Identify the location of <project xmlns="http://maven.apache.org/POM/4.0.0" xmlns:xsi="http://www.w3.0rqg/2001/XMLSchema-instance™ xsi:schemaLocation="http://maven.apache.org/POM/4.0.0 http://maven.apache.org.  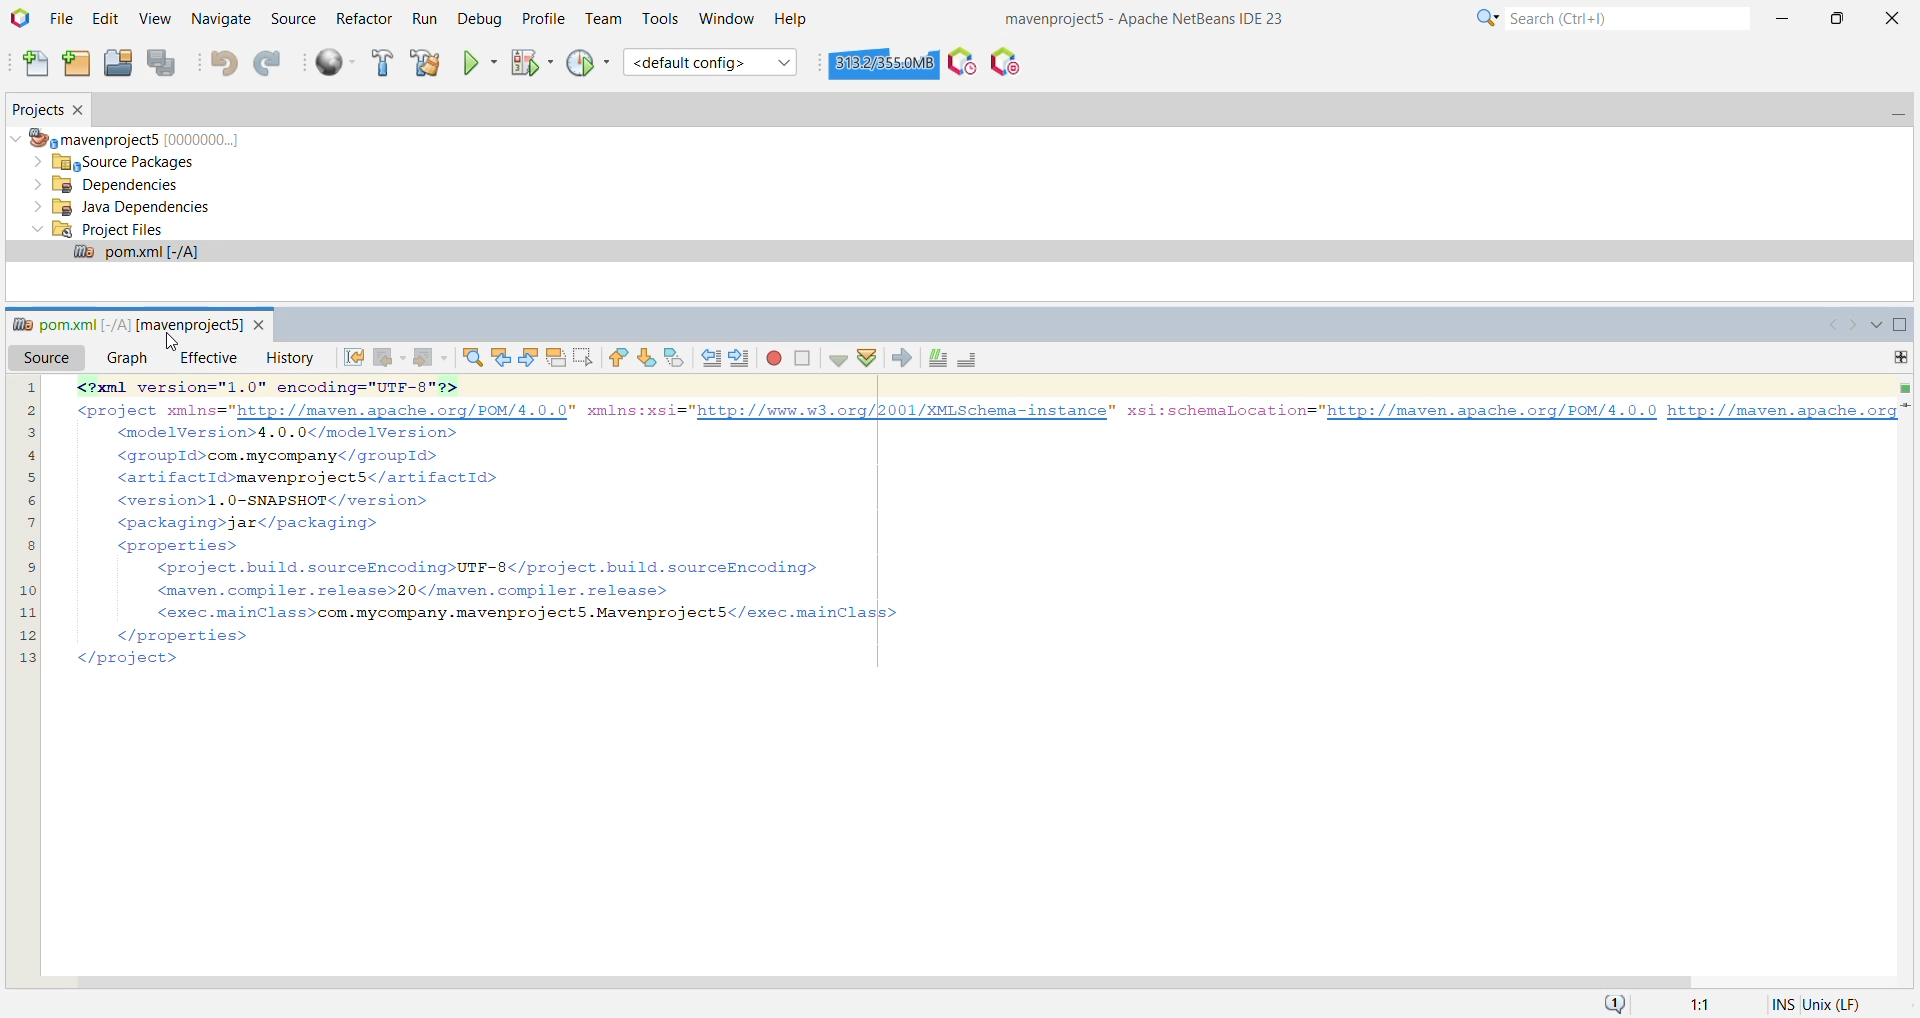
(988, 409).